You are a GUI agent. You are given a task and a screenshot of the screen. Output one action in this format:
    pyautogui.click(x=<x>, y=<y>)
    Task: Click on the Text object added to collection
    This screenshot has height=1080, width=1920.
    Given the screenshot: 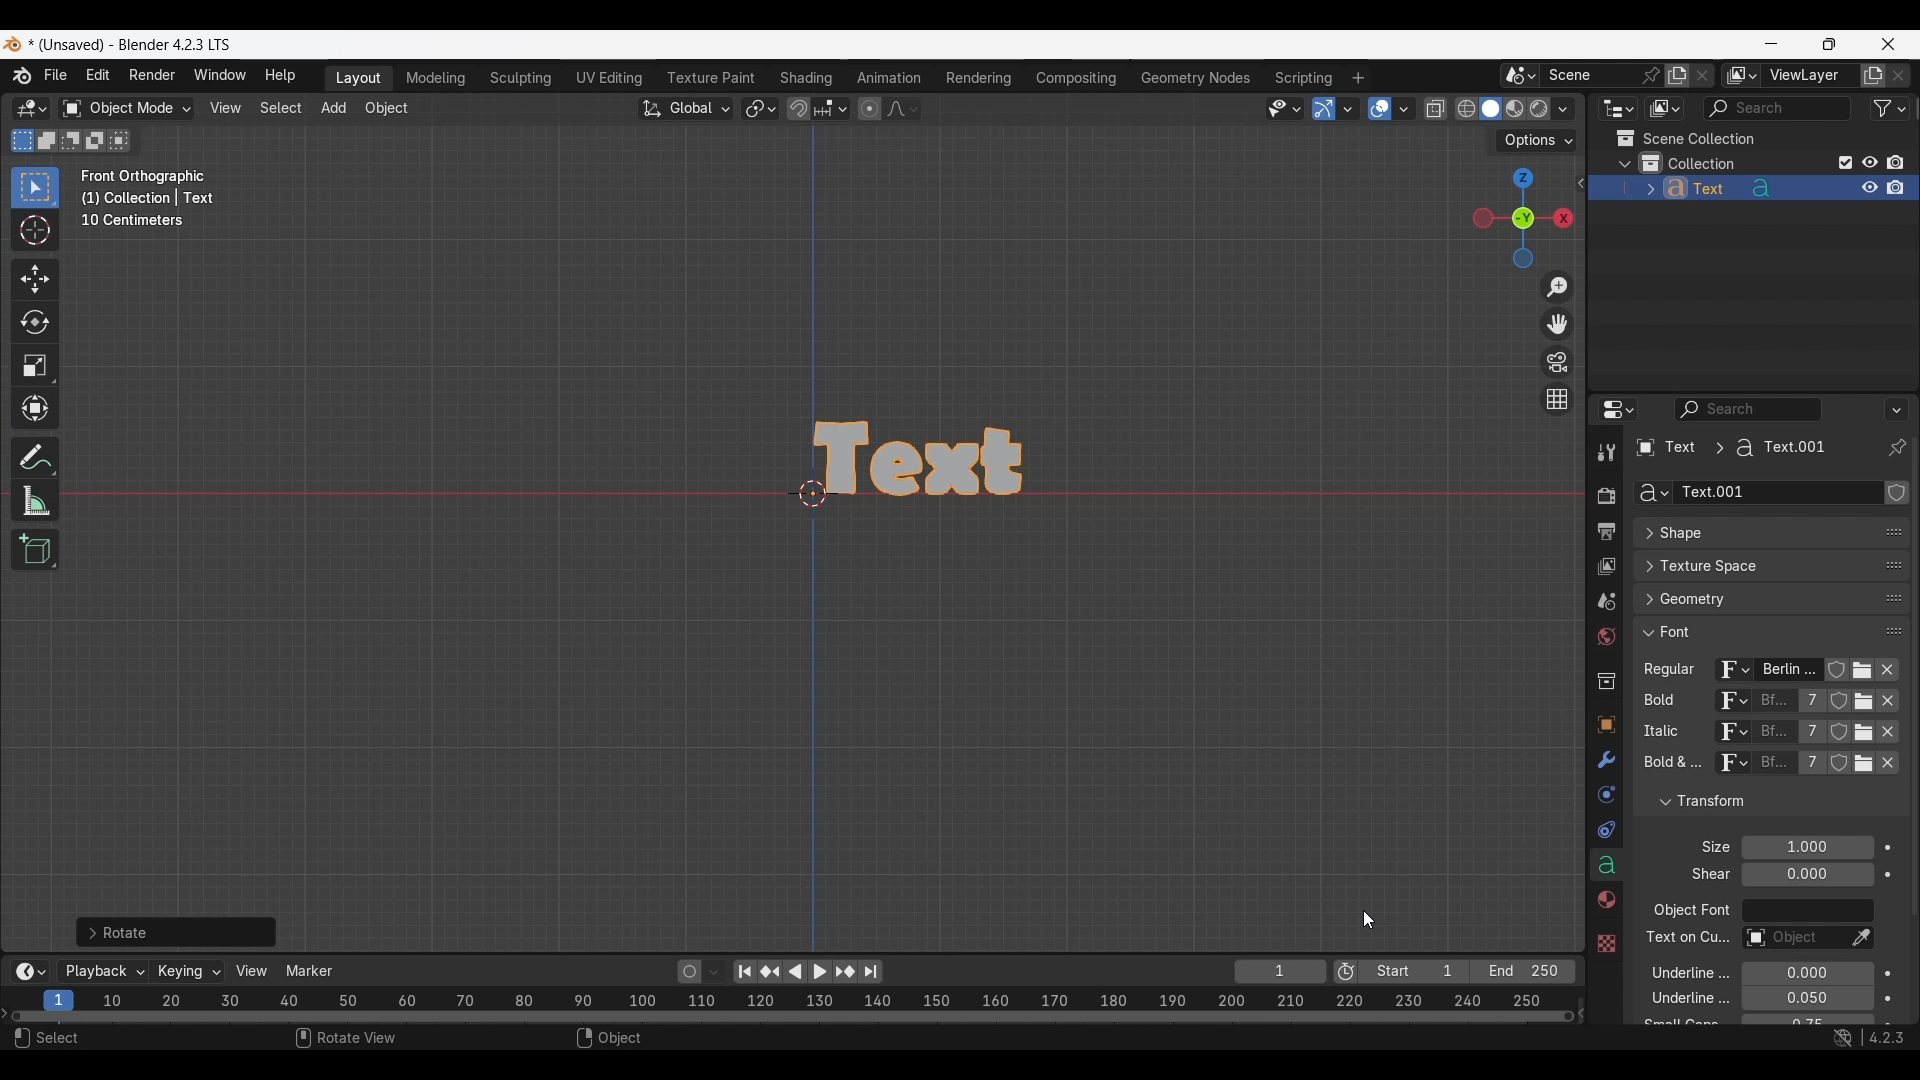 What is the action you would take?
    pyautogui.click(x=1752, y=188)
    